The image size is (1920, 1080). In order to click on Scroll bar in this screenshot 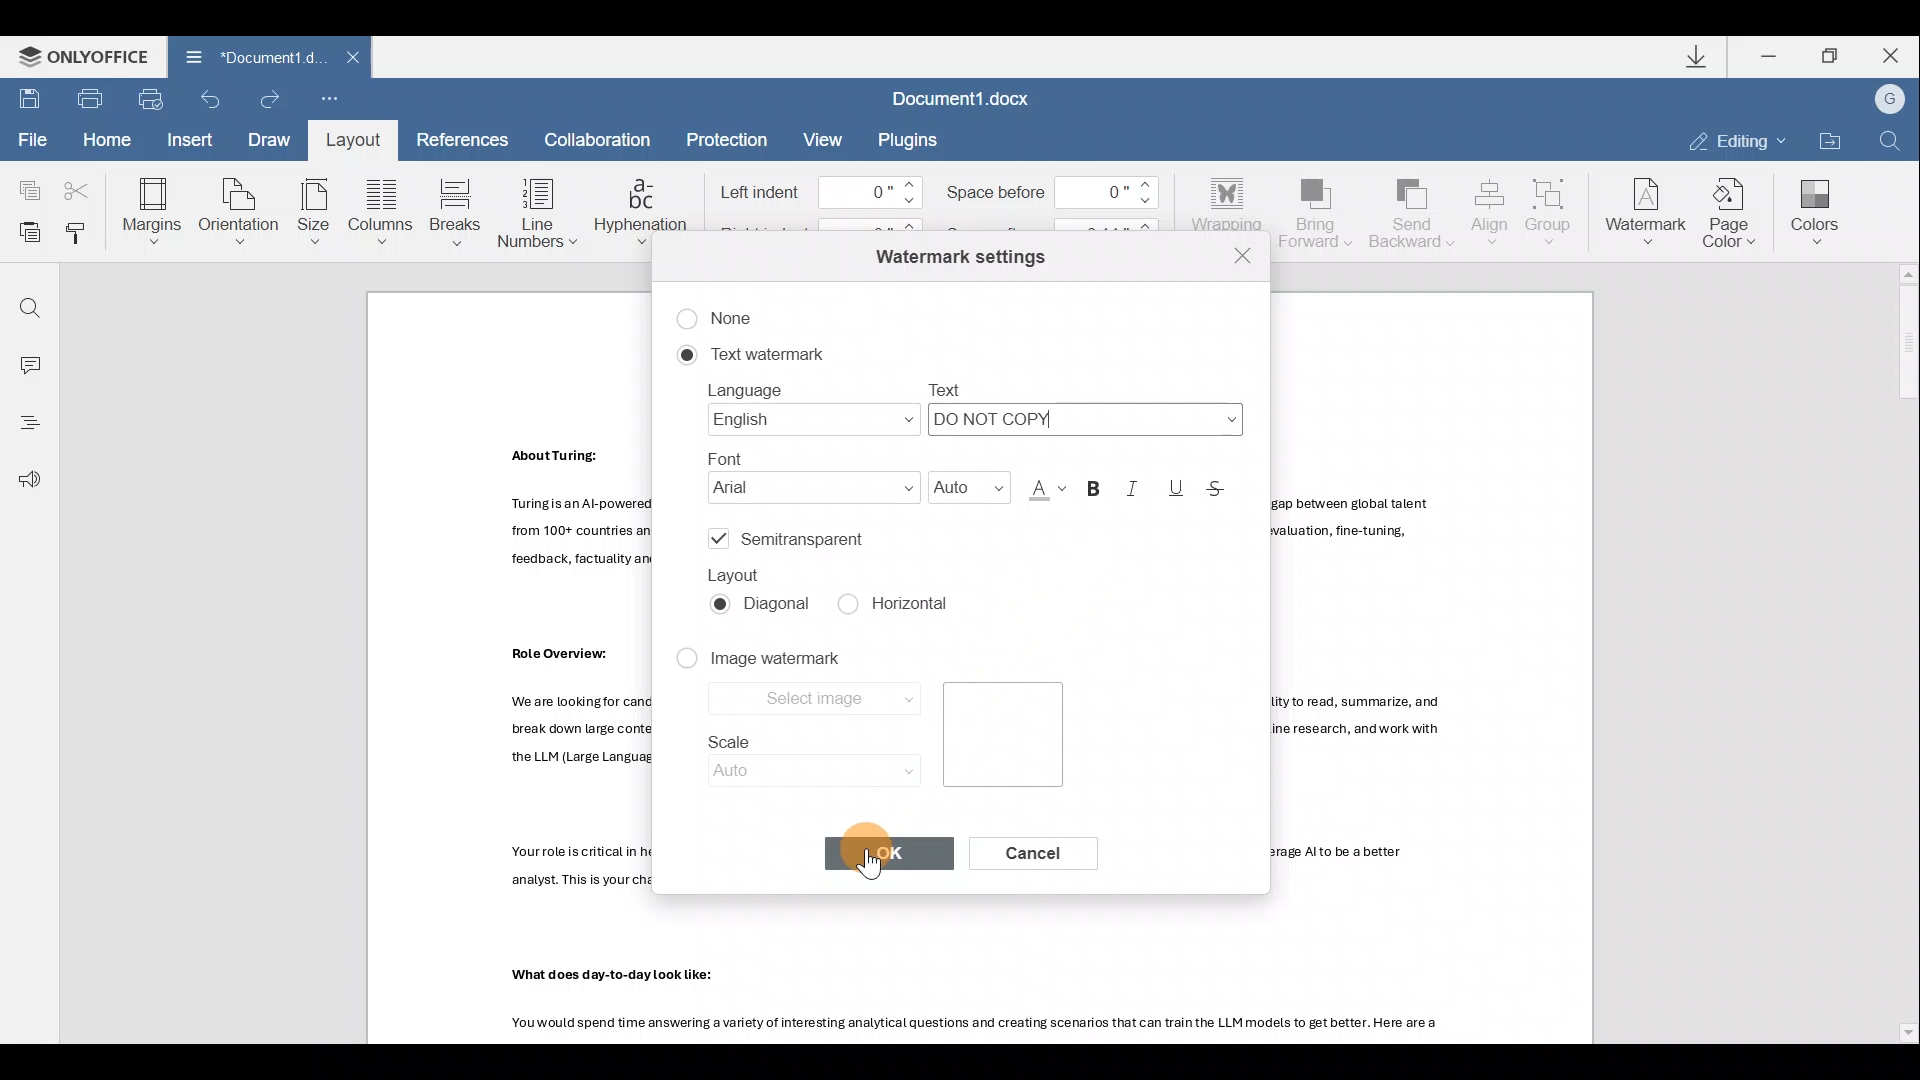, I will do `click(1900, 651)`.